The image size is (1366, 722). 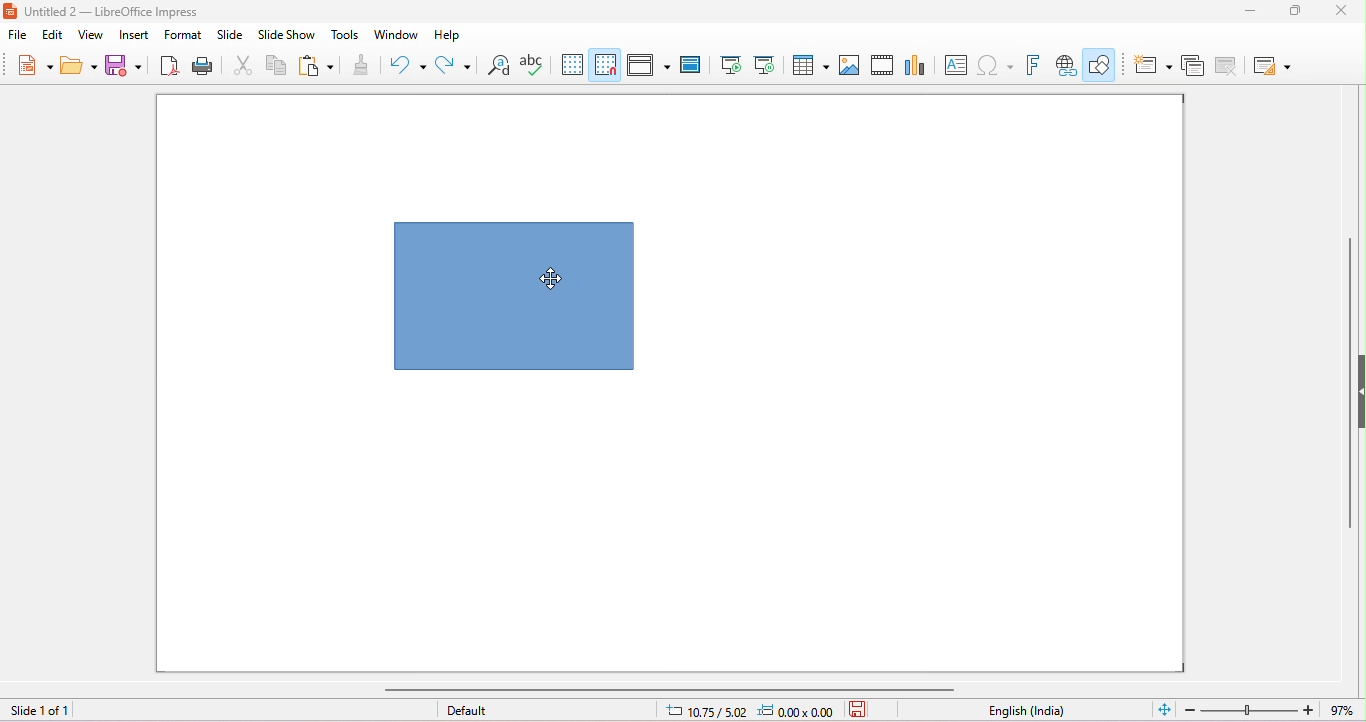 What do you see at coordinates (1165, 708) in the screenshot?
I see `fit slide to current window` at bounding box center [1165, 708].